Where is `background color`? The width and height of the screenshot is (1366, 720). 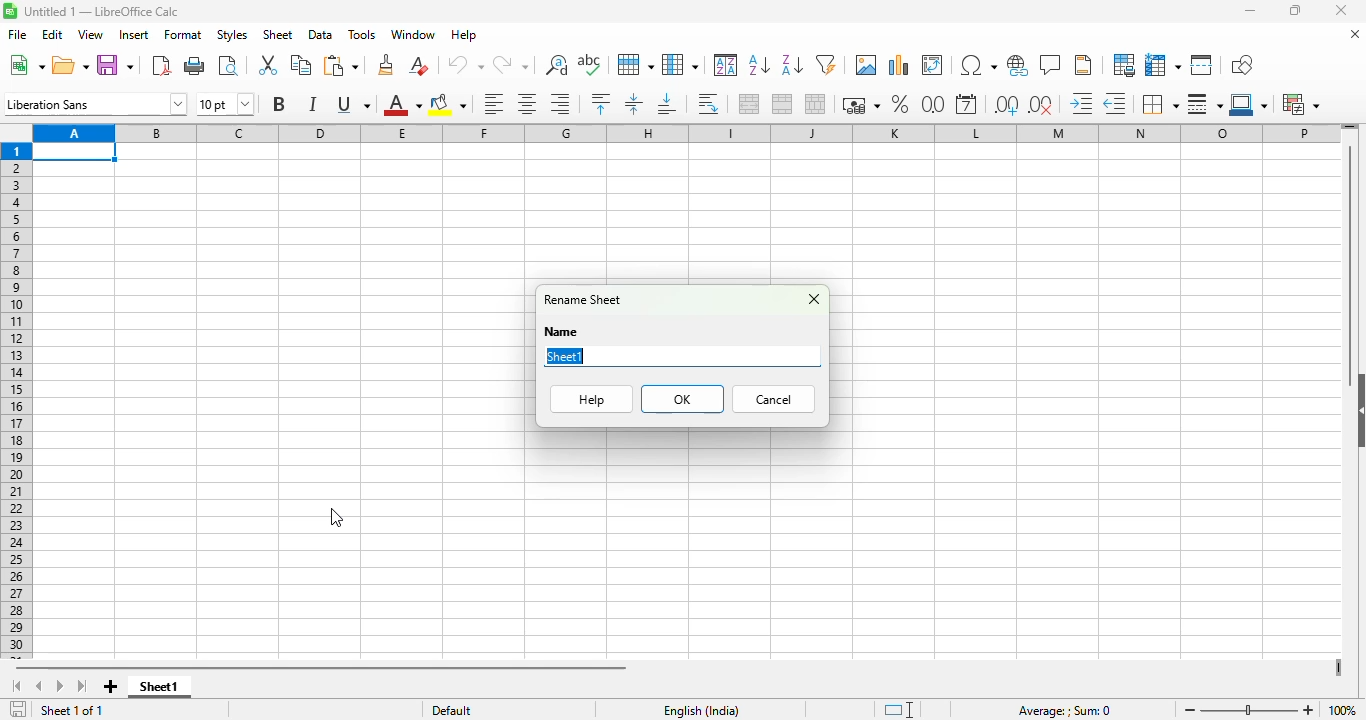 background color is located at coordinates (448, 104).